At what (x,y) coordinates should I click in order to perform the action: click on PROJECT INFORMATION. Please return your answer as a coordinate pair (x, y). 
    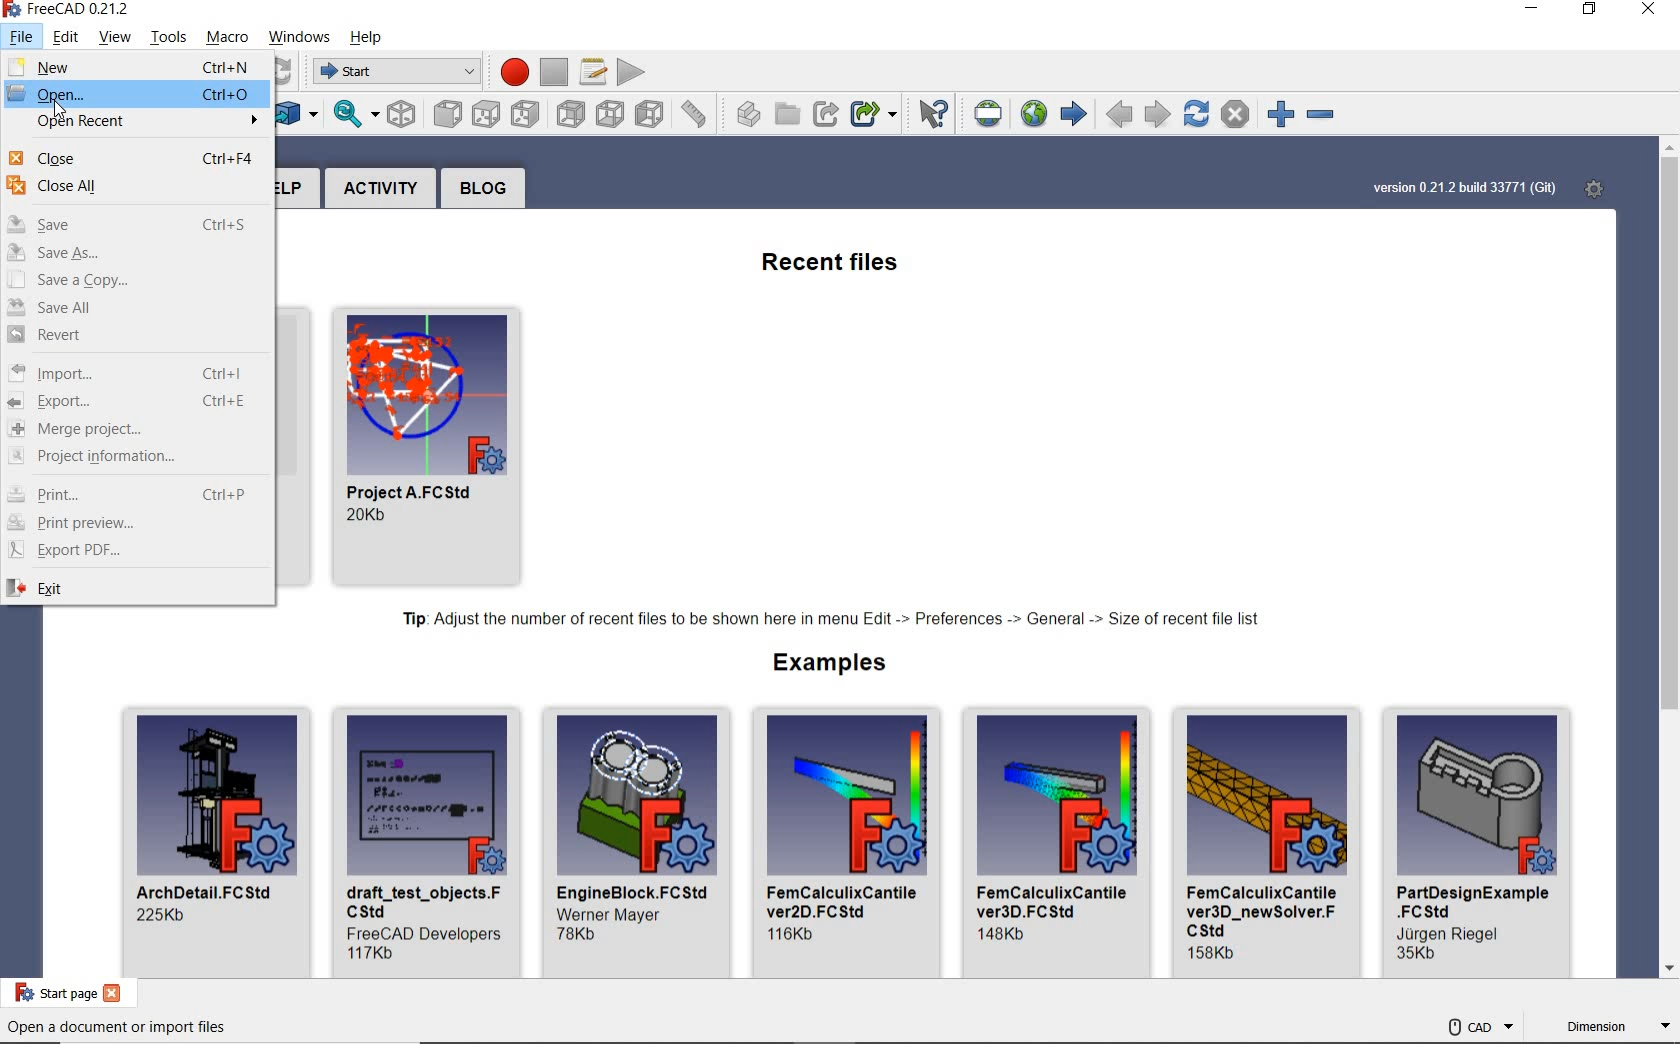
    Looking at the image, I should click on (131, 459).